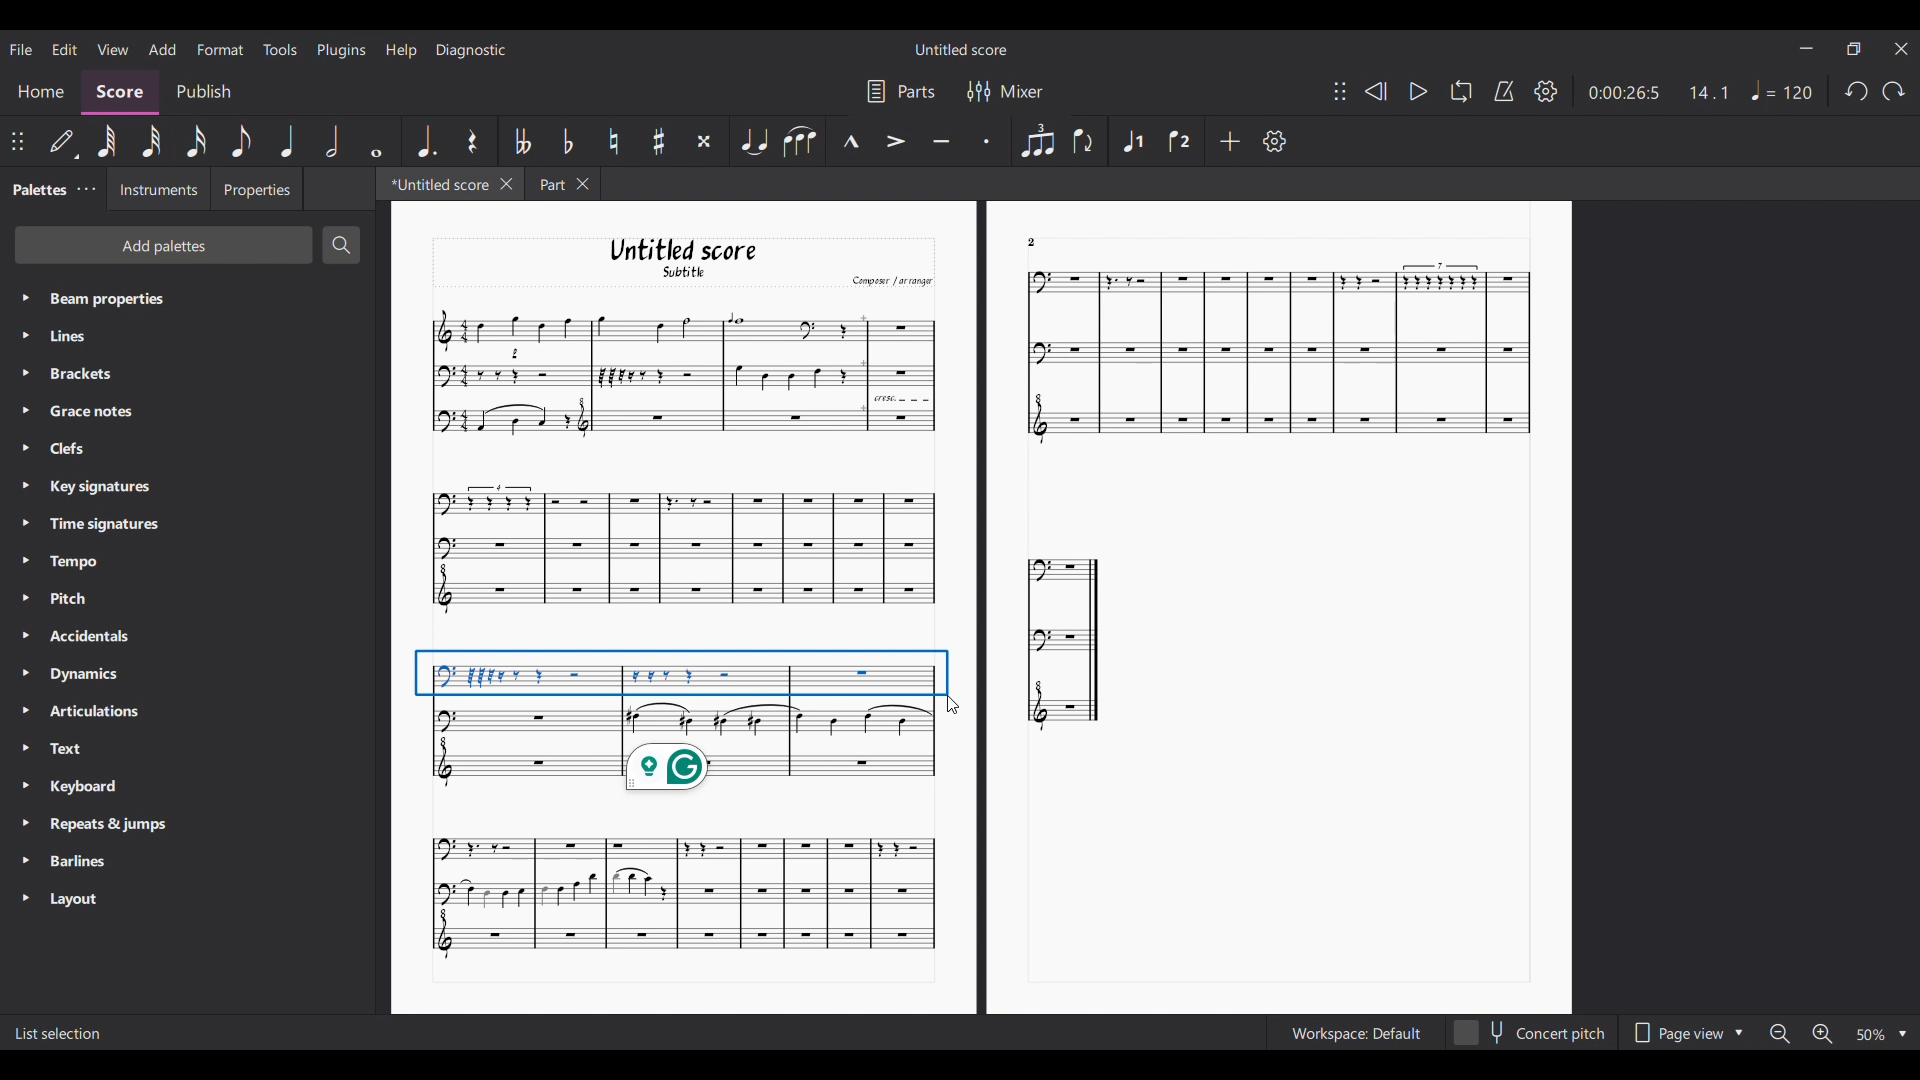  What do you see at coordinates (286, 141) in the screenshot?
I see `Quarter note` at bounding box center [286, 141].